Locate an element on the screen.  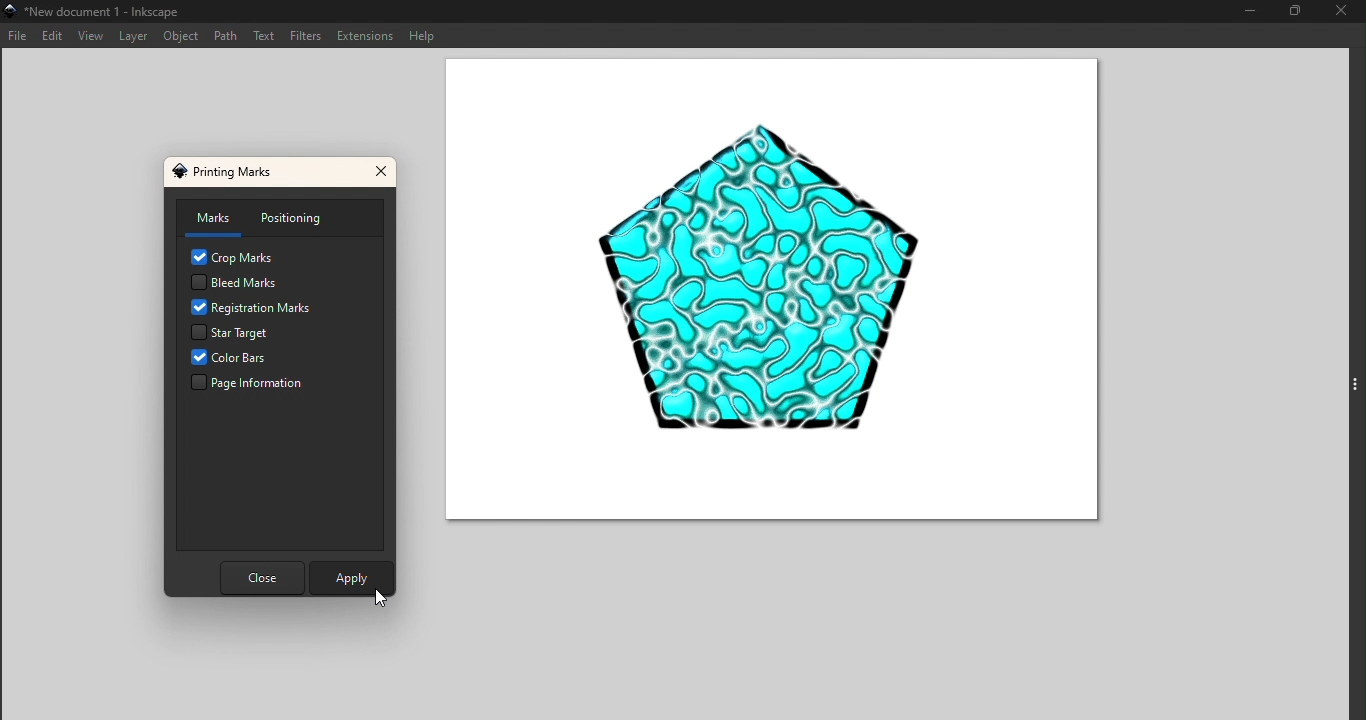
app Icon is located at coordinates (9, 10).